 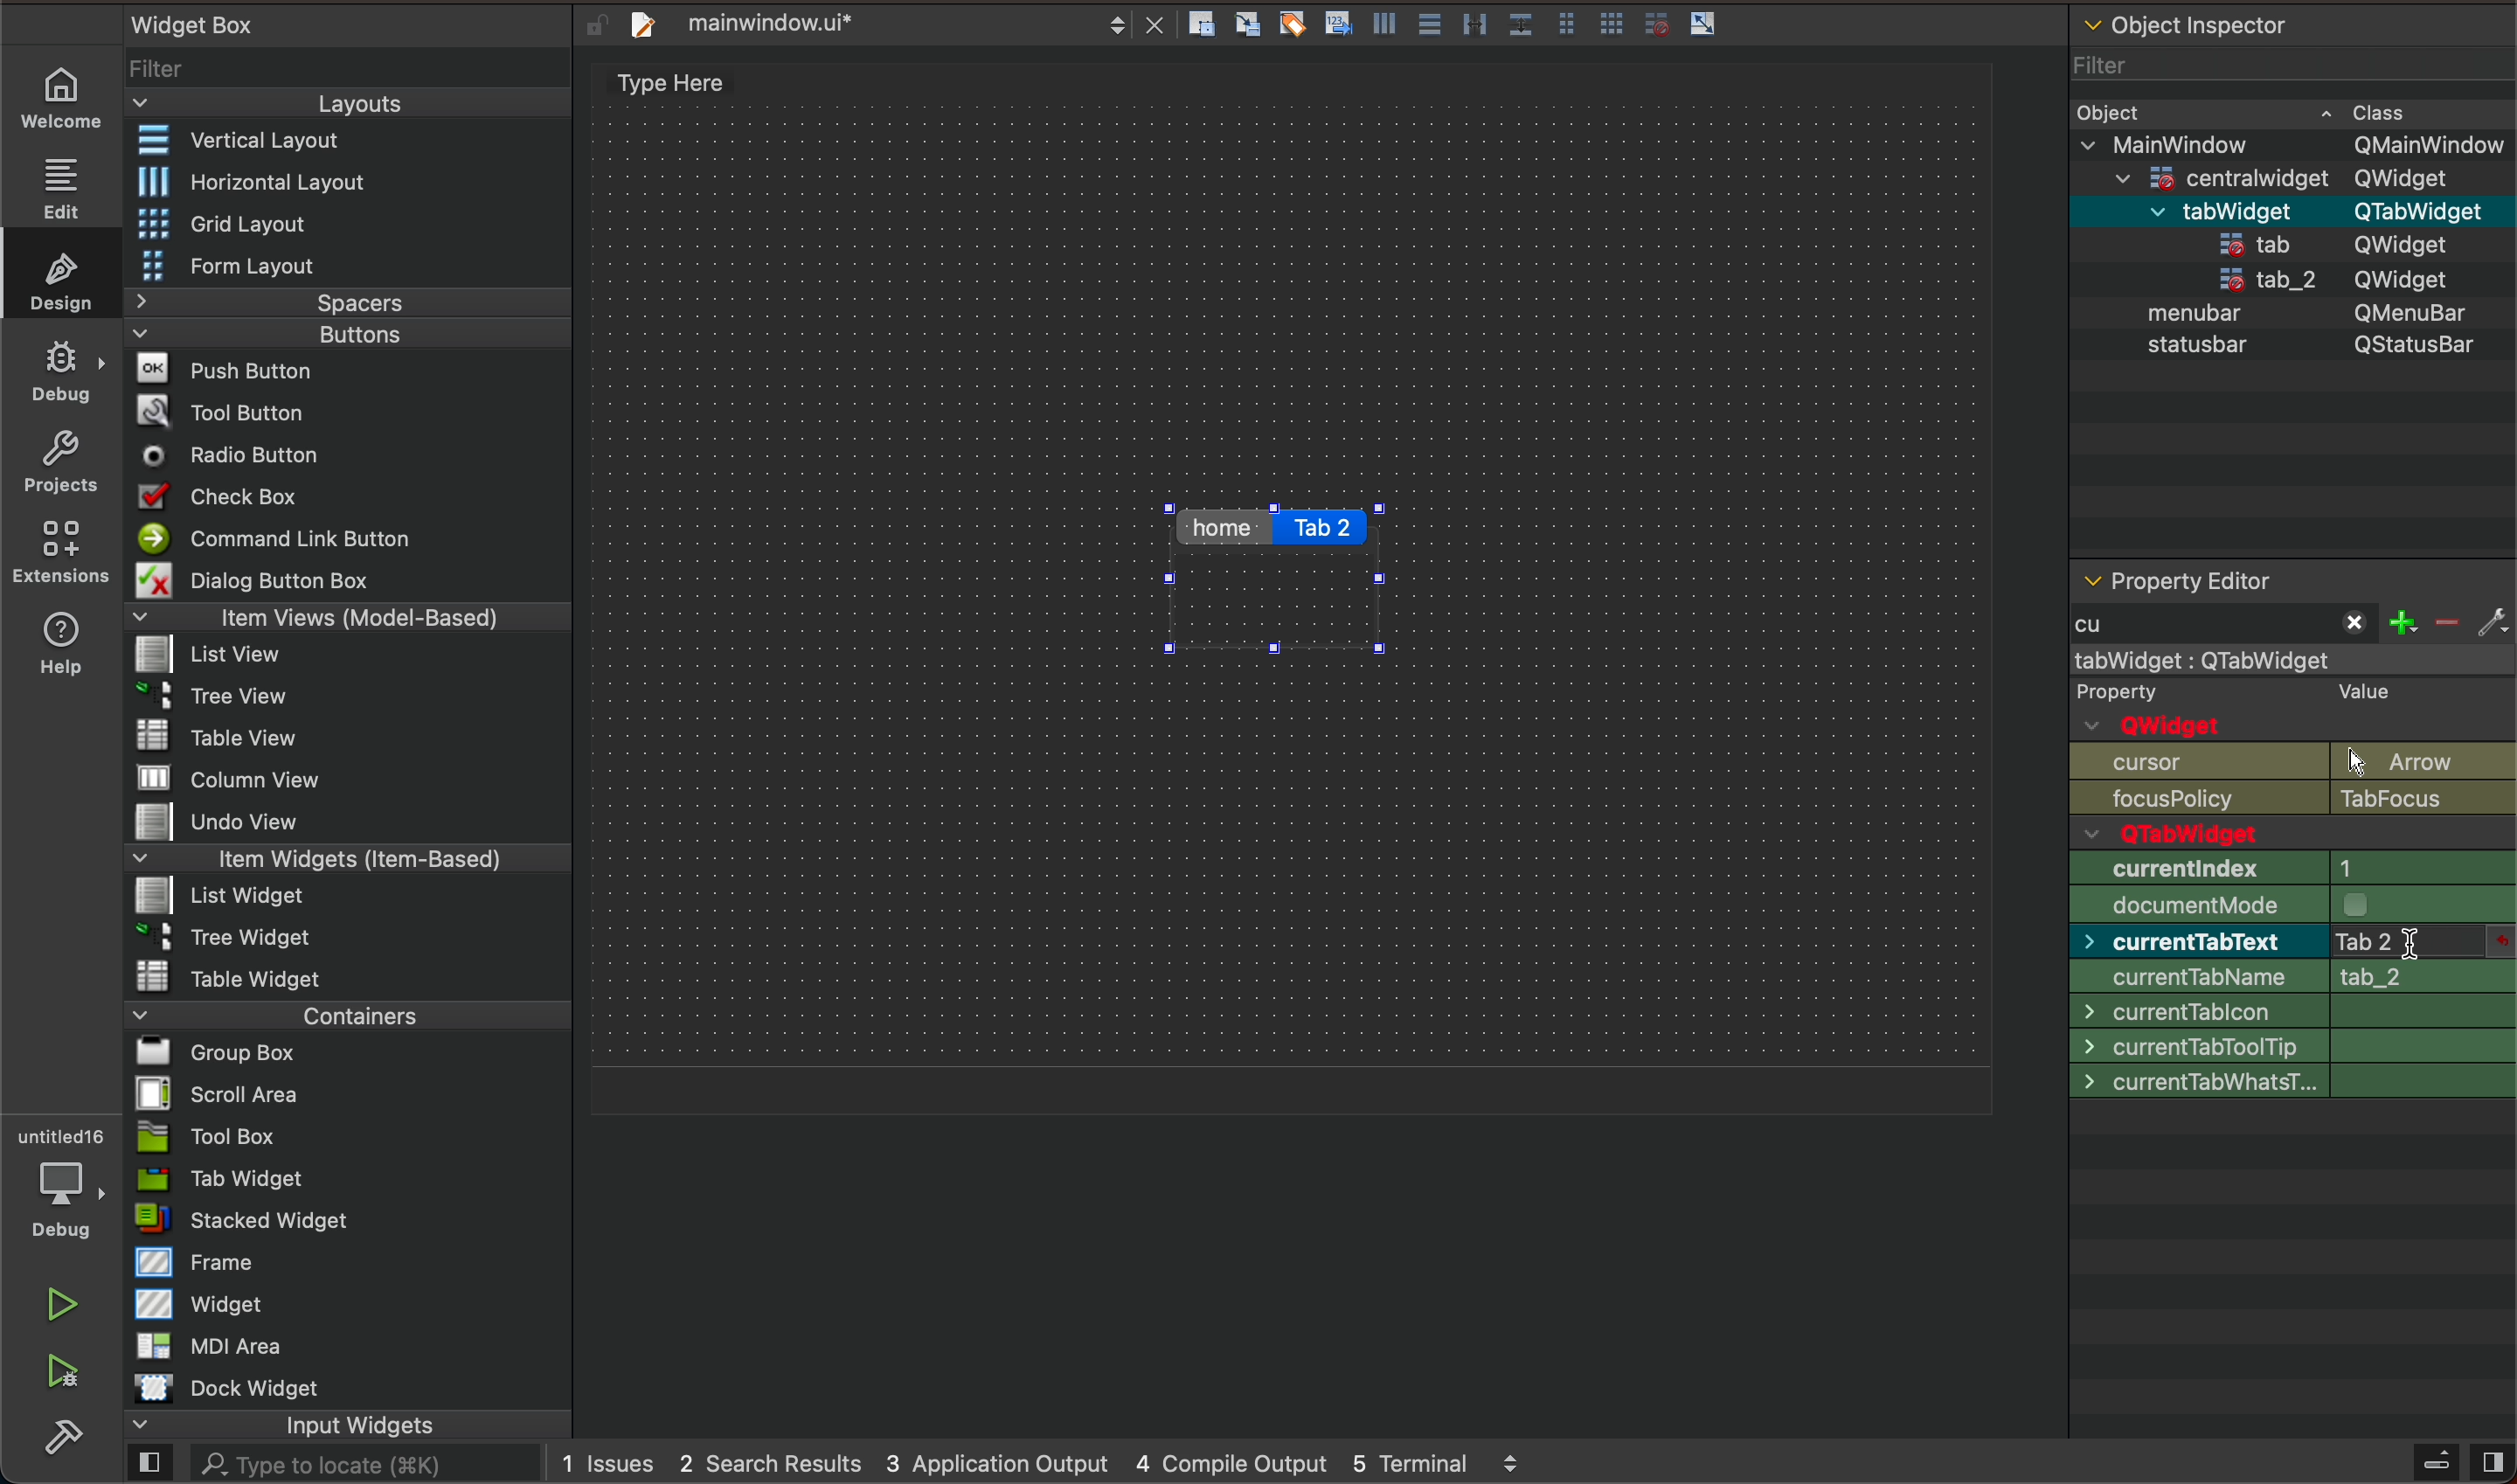 I want to click on  Command Link Button, so click(x=273, y=537).